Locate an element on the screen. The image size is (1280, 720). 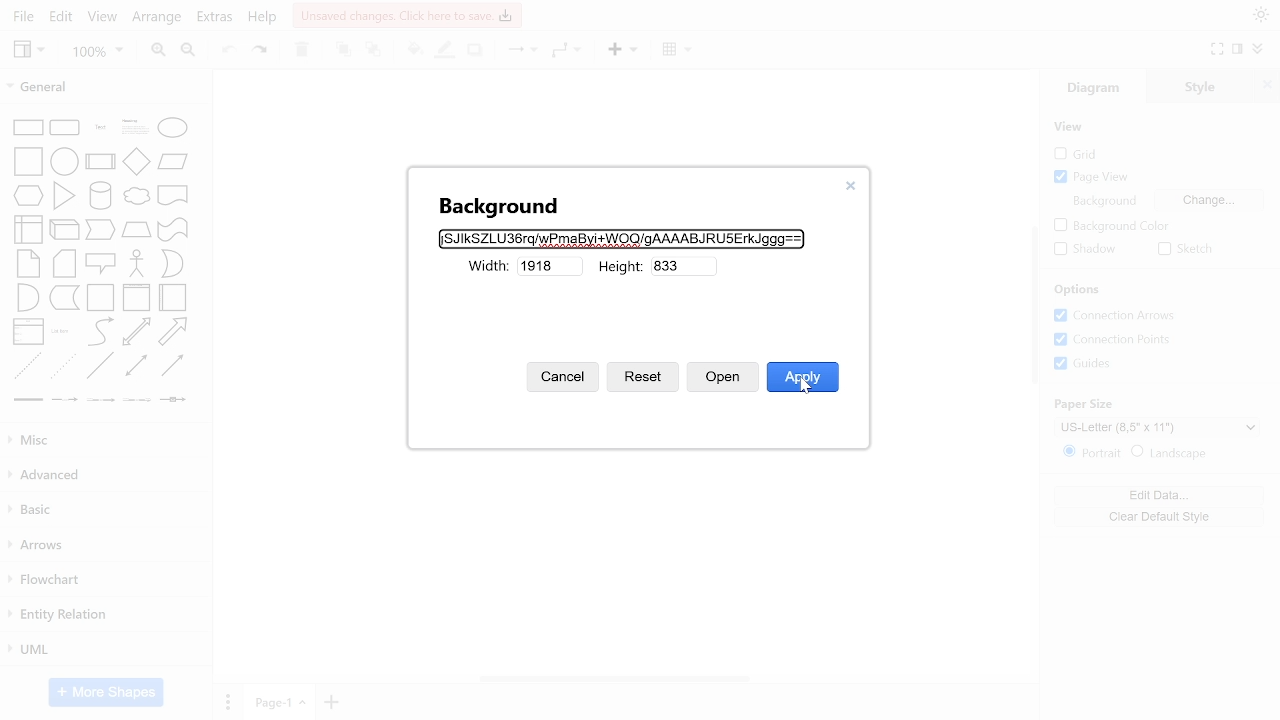
general shapes is located at coordinates (26, 126).